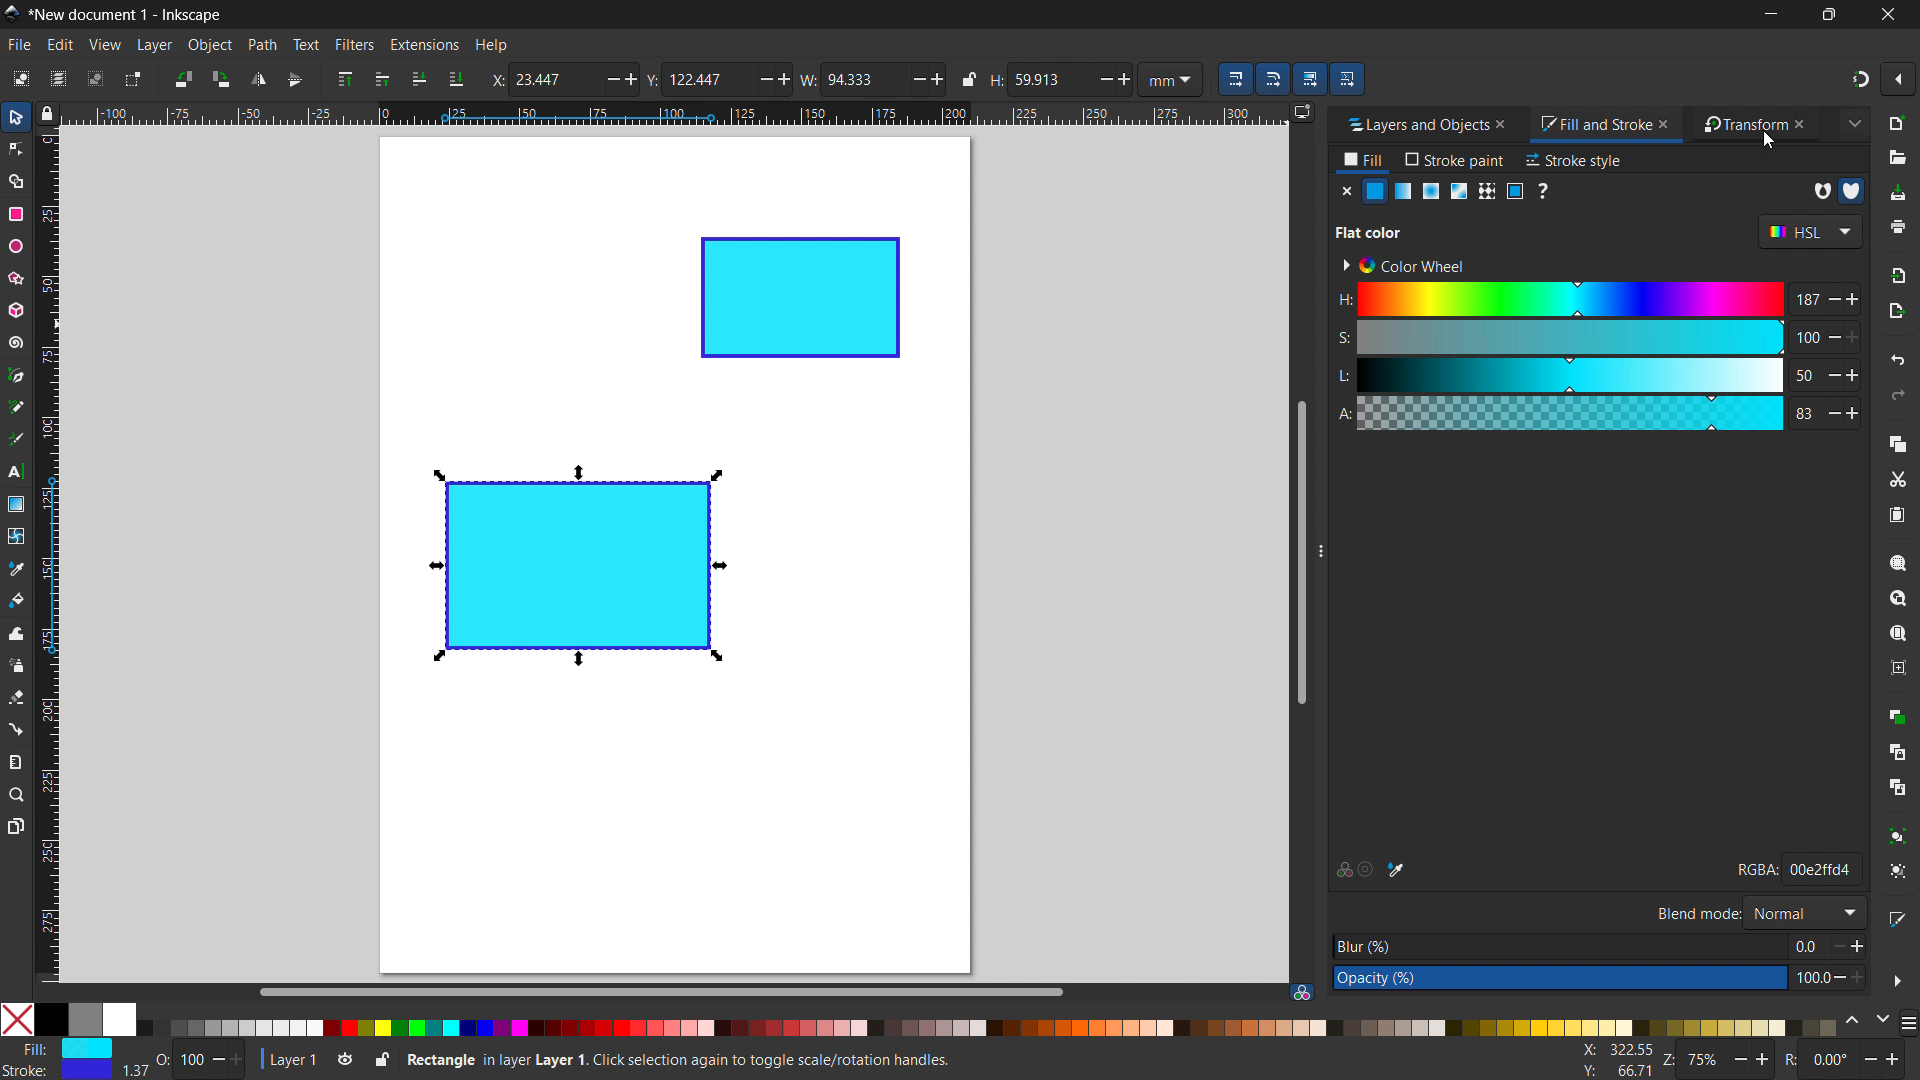 Image resolution: width=1920 pixels, height=1080 pixels. What do you see at coordinates (1125, 77) in the screenshot?
I see `Add/ increase` at bounding box center [1125, 77].